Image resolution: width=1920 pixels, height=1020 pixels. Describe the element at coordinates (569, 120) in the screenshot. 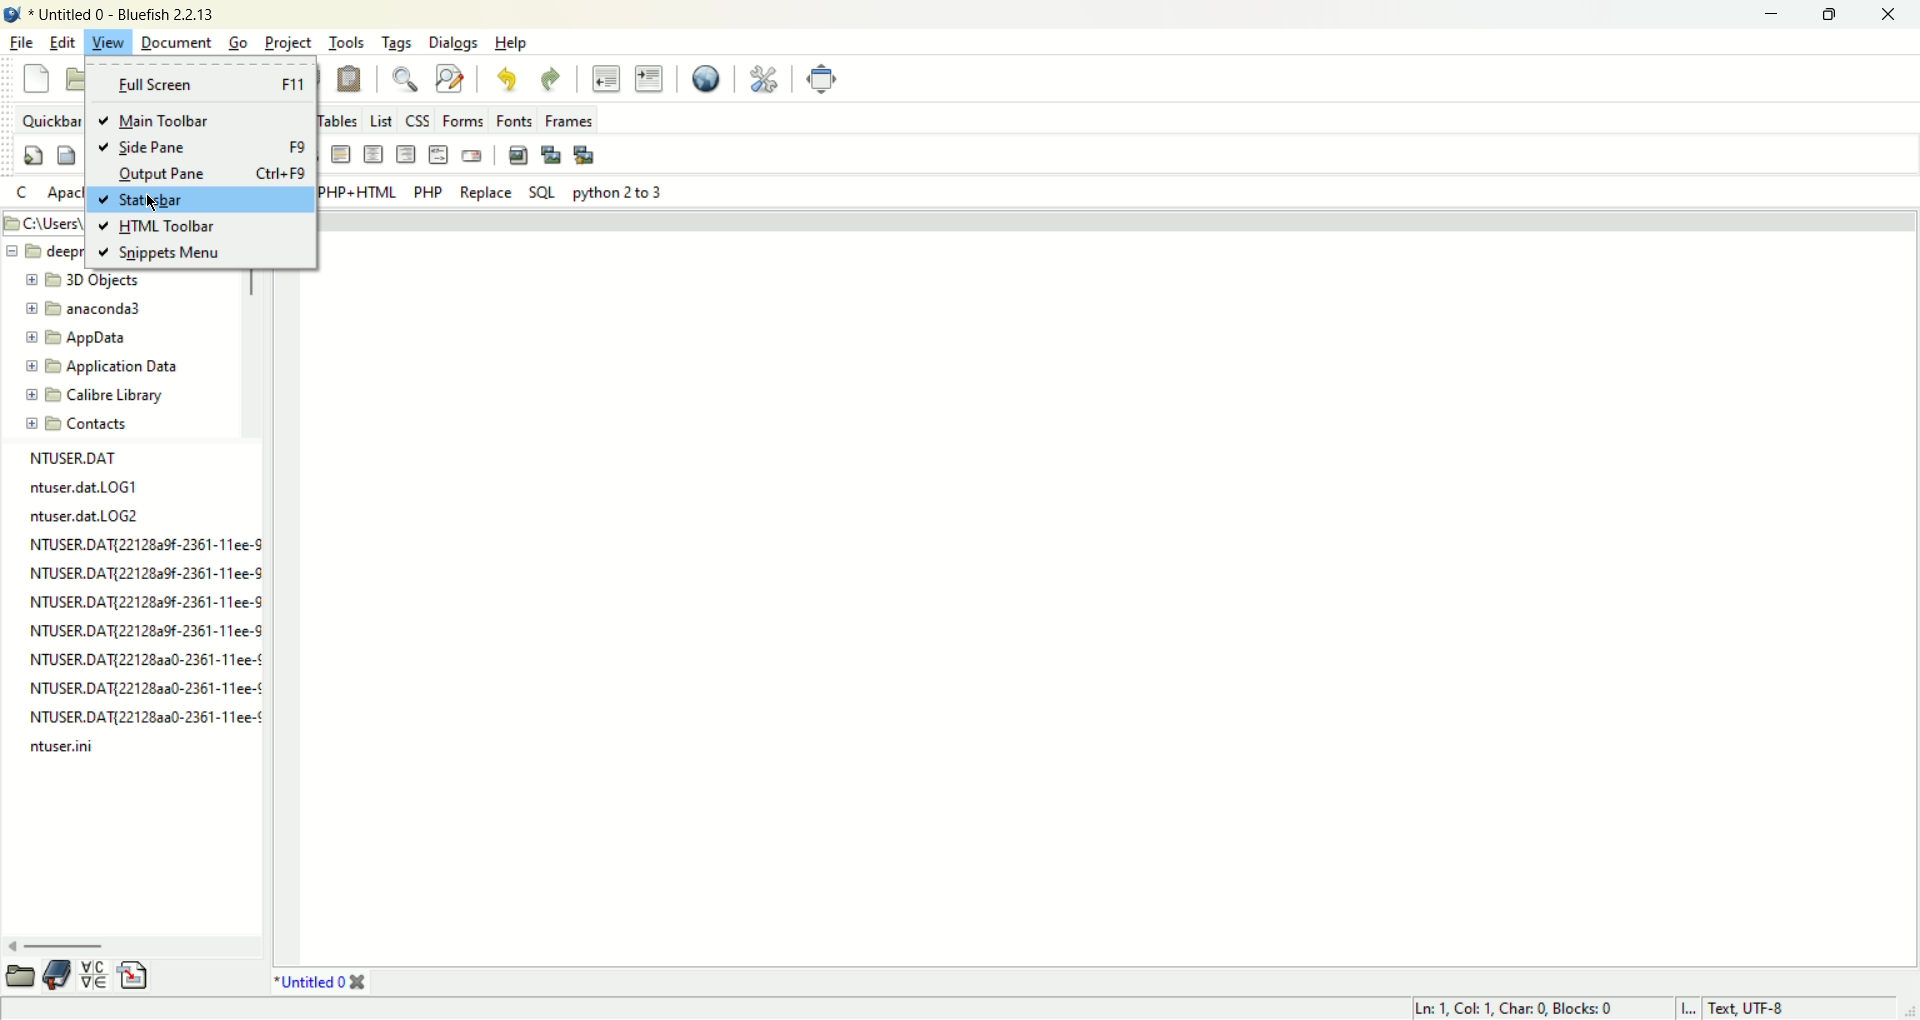

I see `frames` at that location.